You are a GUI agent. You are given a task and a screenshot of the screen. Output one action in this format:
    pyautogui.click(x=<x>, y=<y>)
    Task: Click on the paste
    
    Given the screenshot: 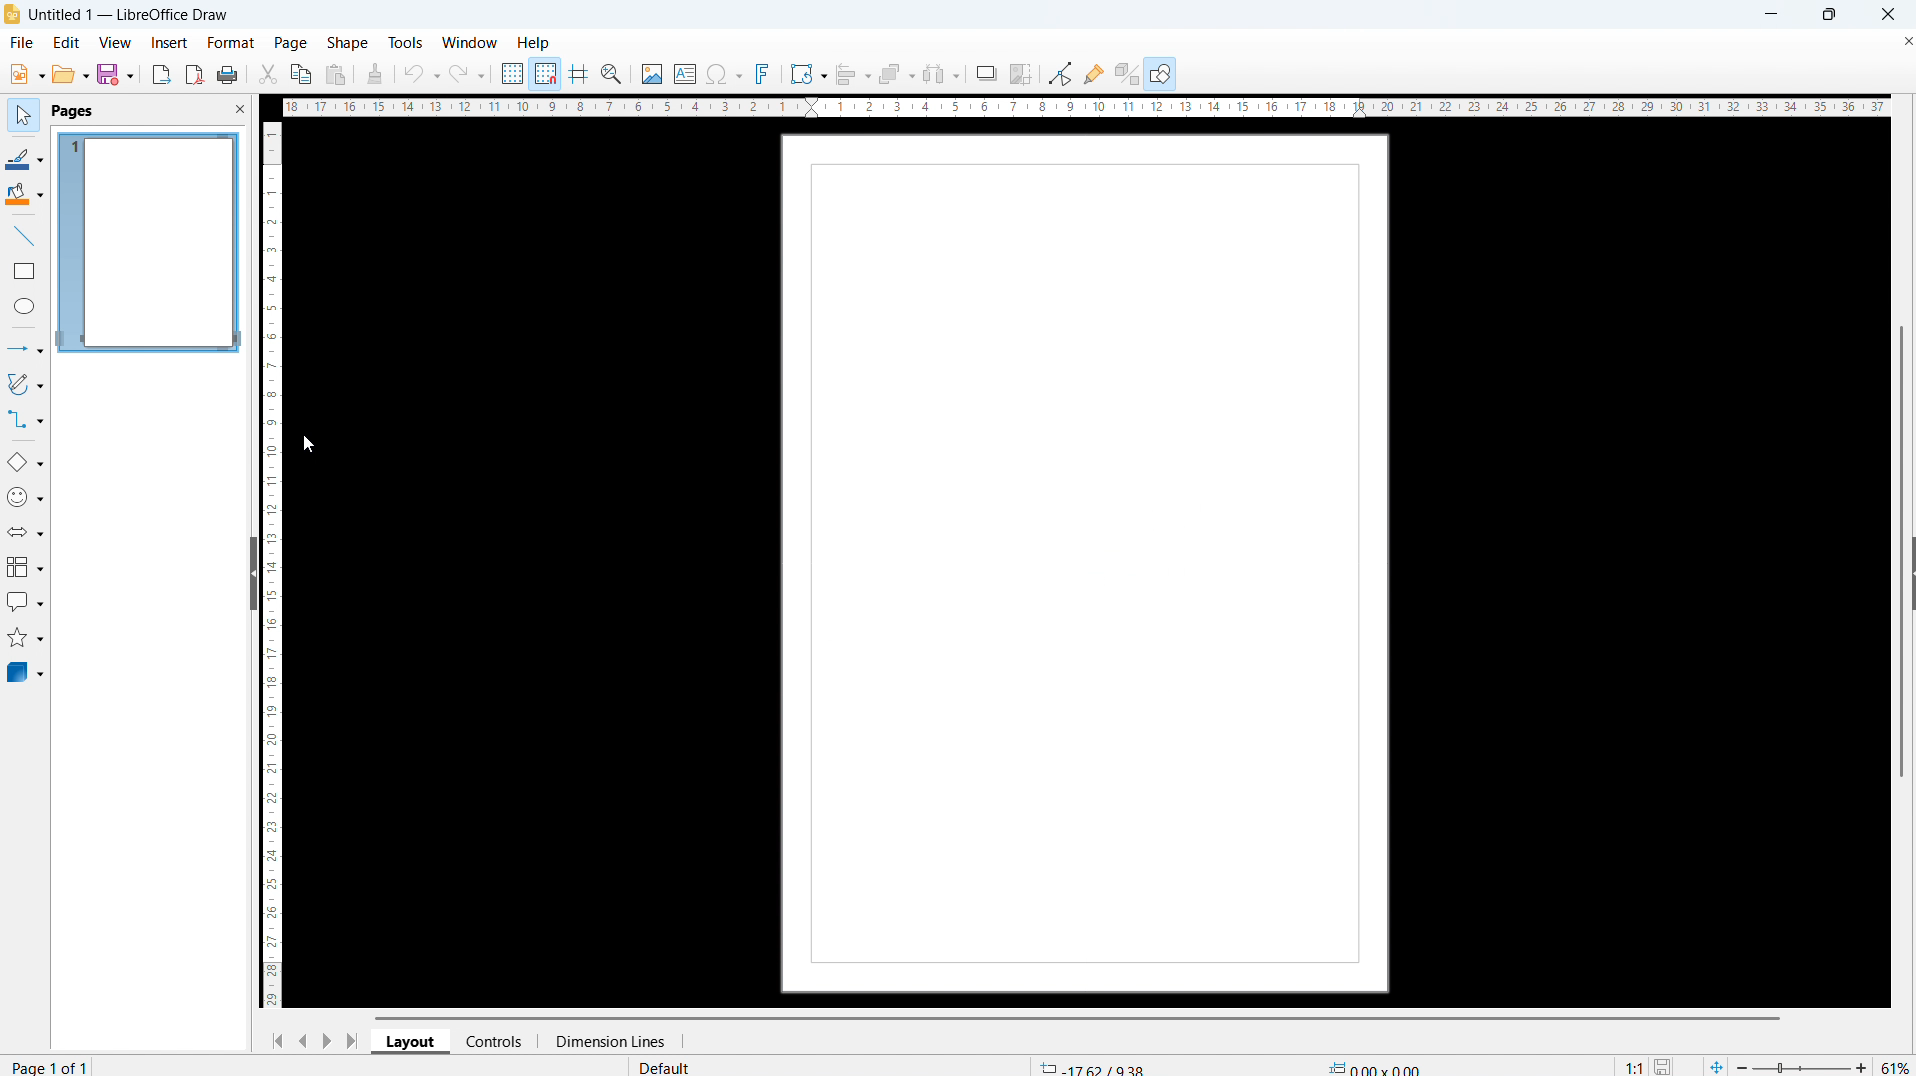 What is the action you would take?
    pyautogui.click(x=336, y=75)
    